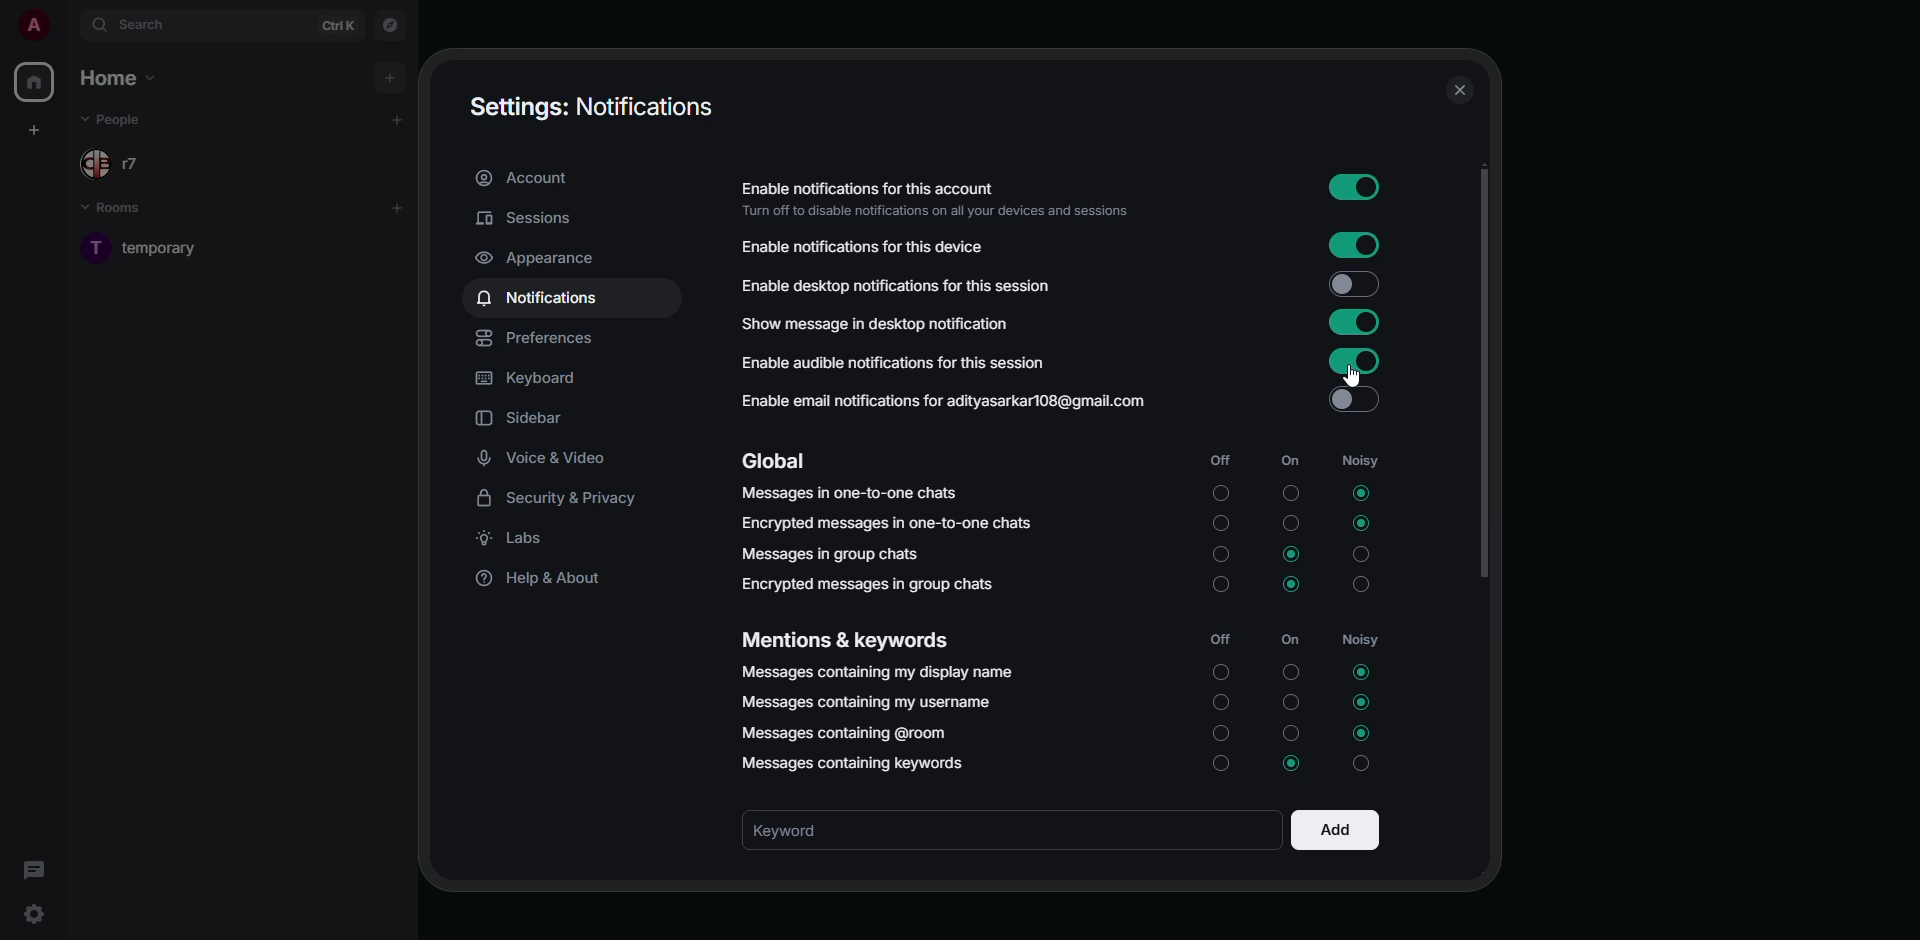 The height and width of the screenshot is (940, 1920). Describe the element at coordinates (1290, 522) in the screenshot. I see `on` at that location.